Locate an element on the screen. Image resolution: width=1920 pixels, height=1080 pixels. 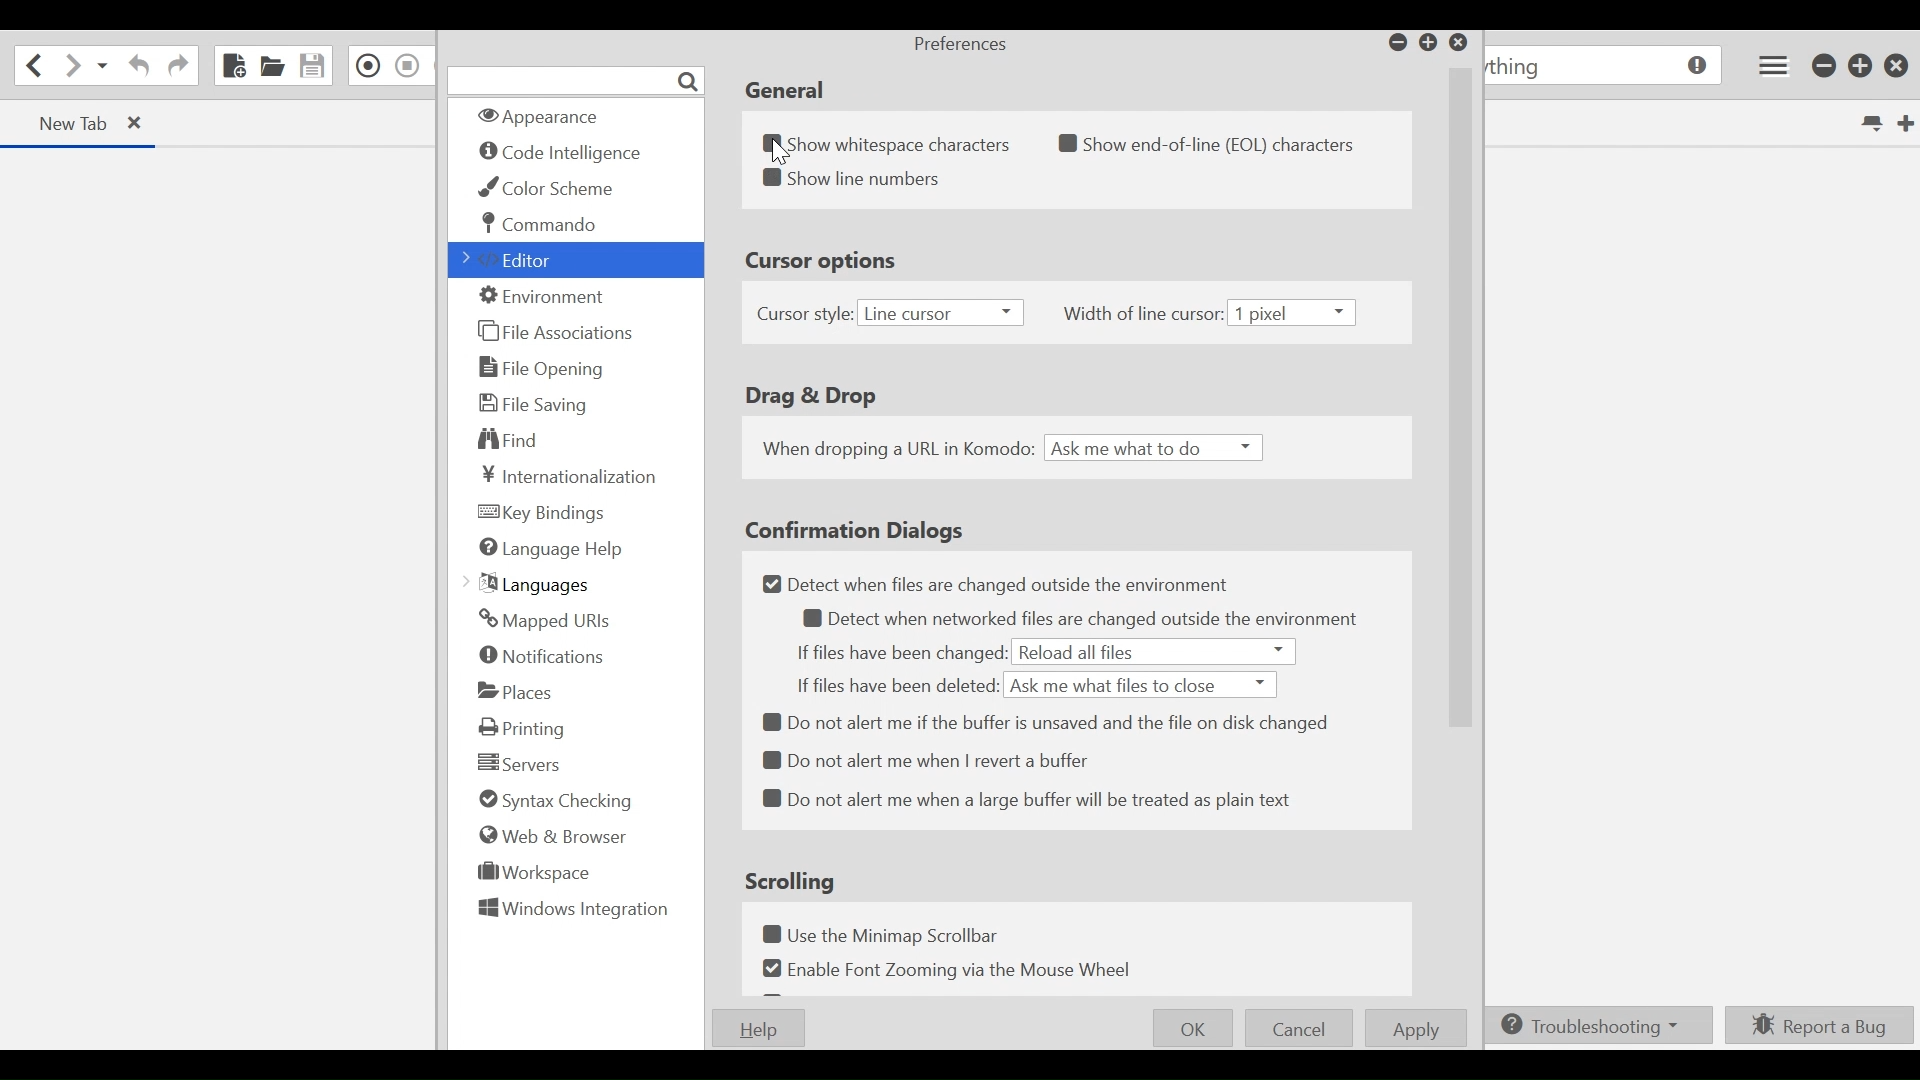
Printing is located at coordinates (521, 726).